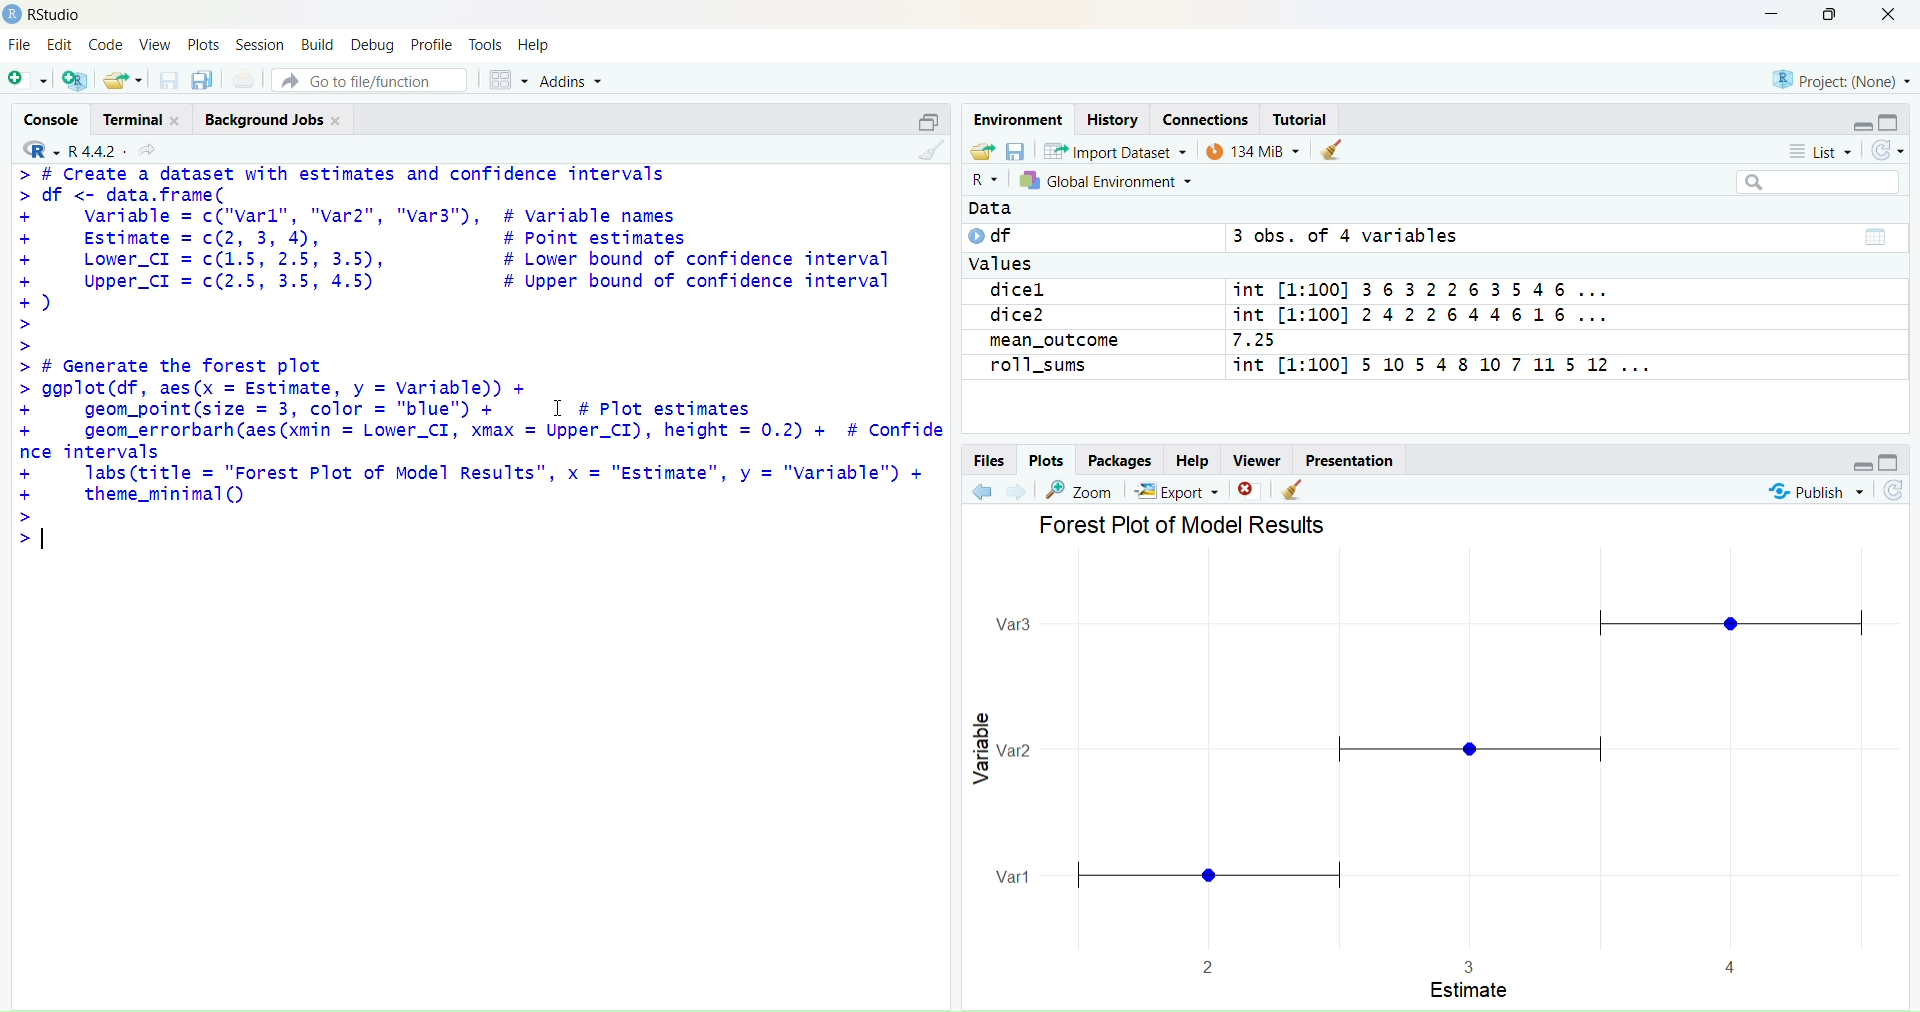 The width and height of the screenshot is (1920, 1012). Describe the element at coordinates (1890, 16) in the screenshot. I see `close` at that location.